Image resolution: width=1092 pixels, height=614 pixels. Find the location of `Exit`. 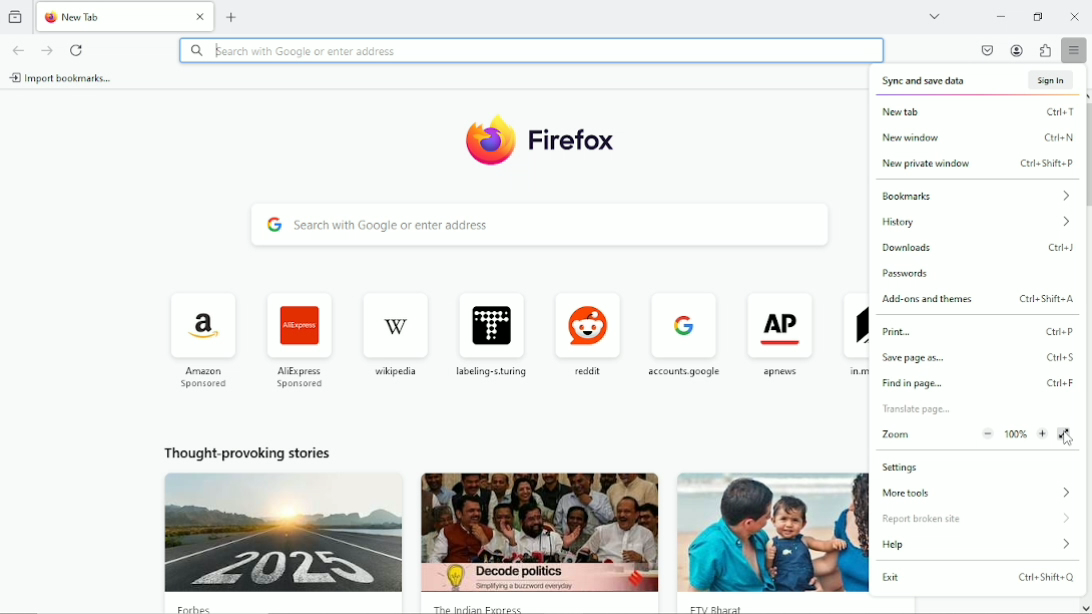

Exit is located at coordinates (979, 579).